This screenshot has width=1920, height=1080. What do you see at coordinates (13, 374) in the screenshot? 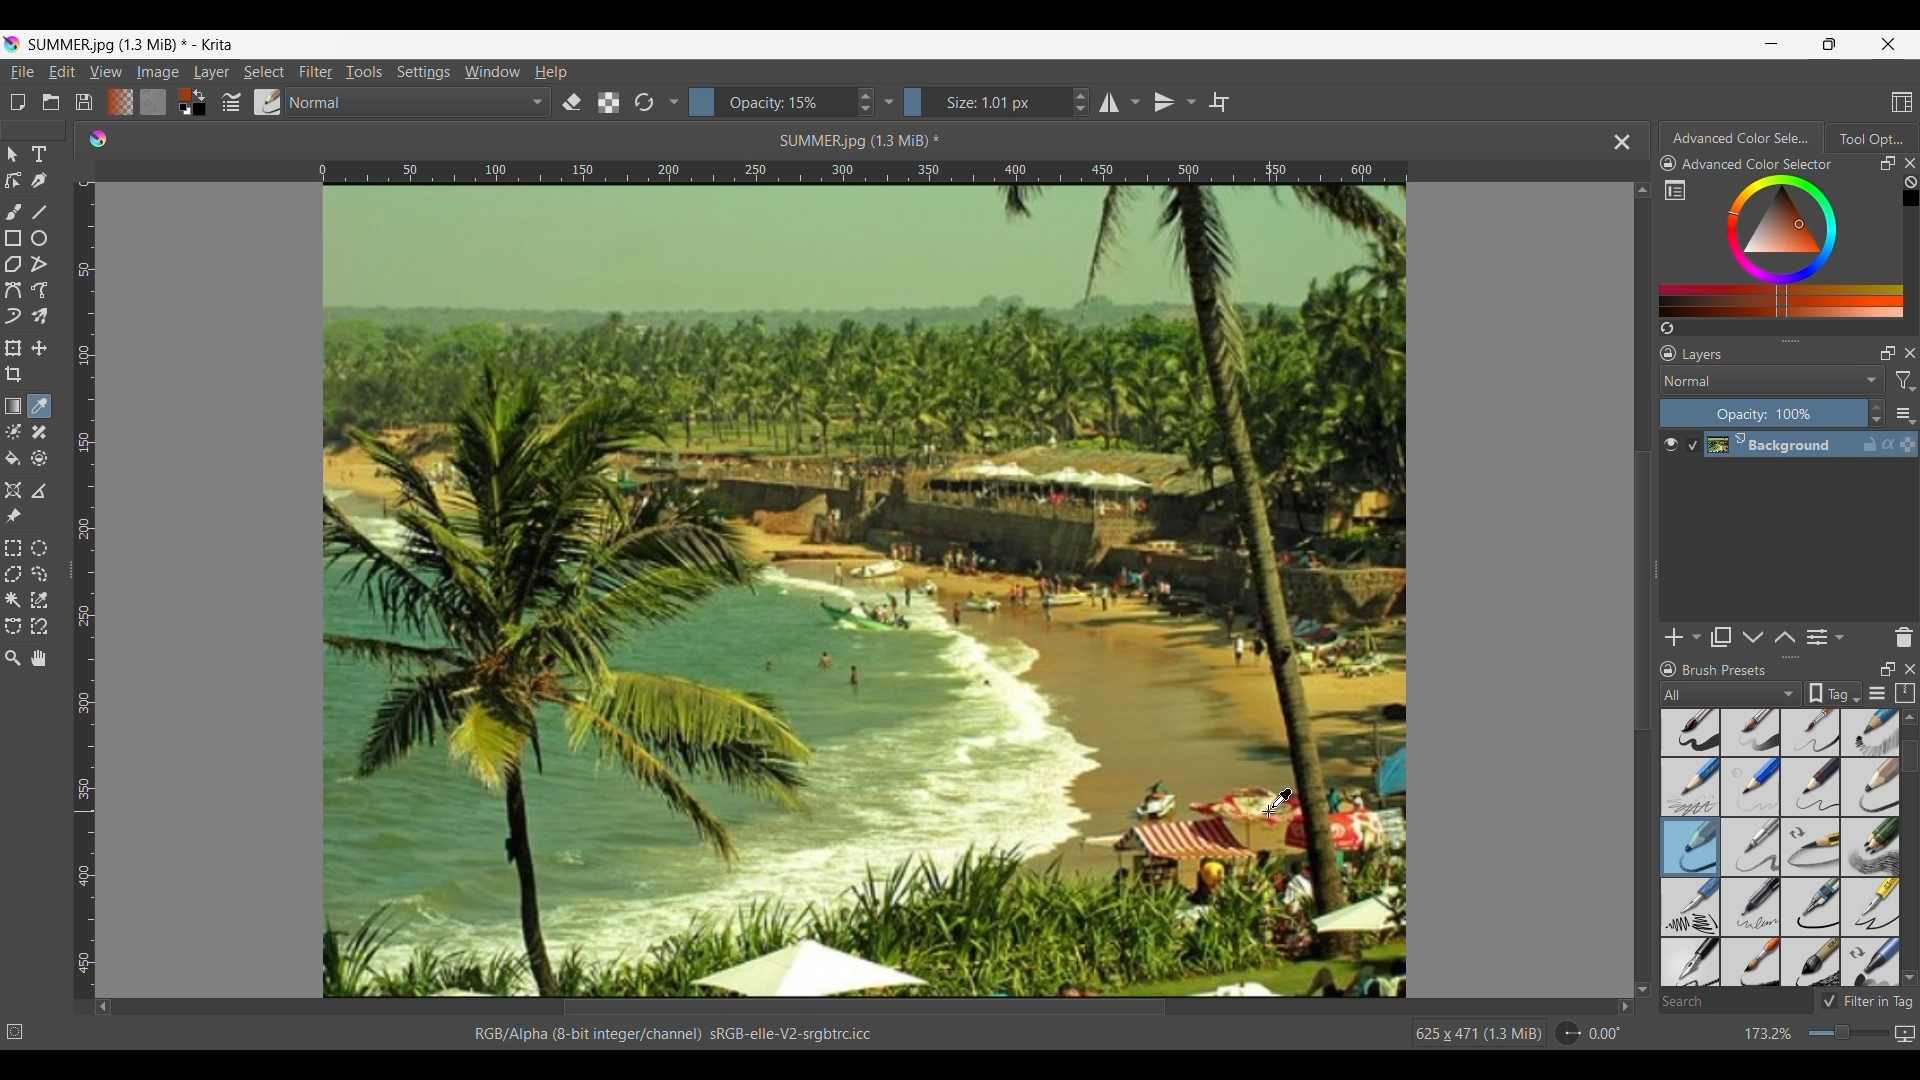
I see `Crop tool` at bounding box center [13, 374].